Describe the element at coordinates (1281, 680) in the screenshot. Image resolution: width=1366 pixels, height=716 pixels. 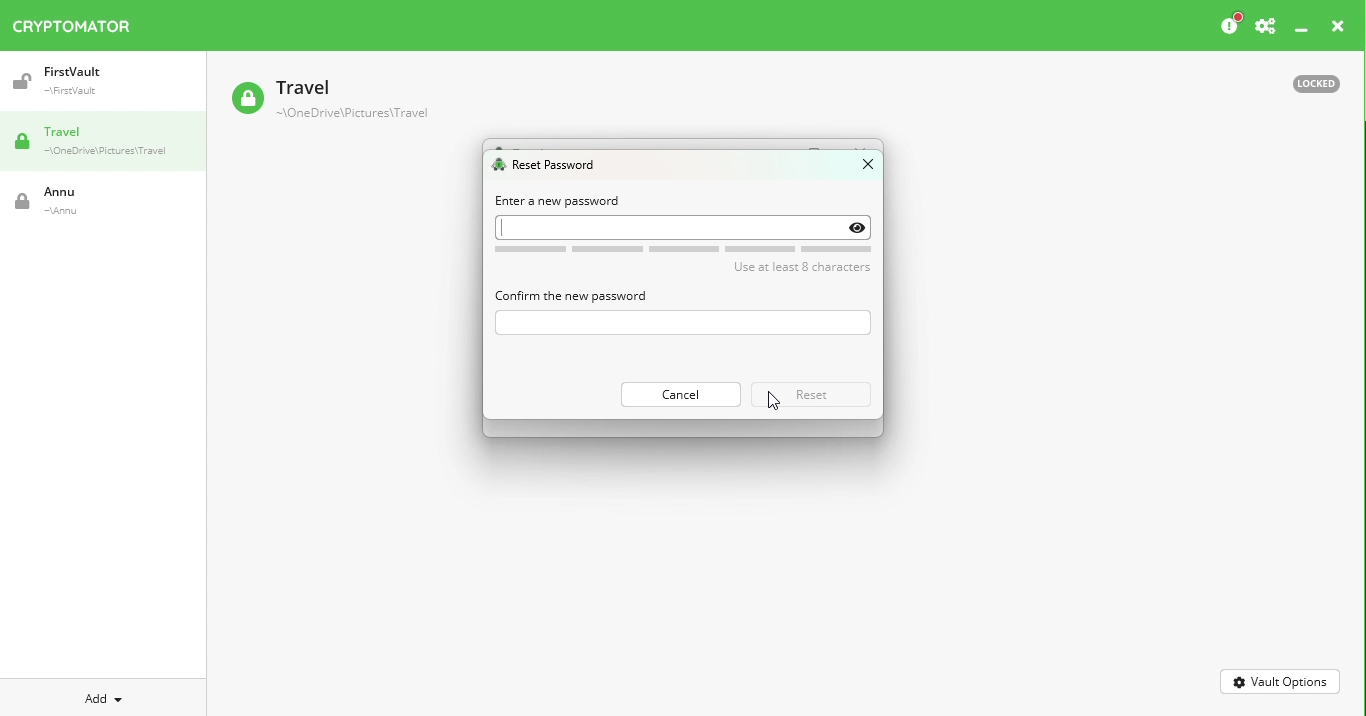
I see `Vault options` at that location.